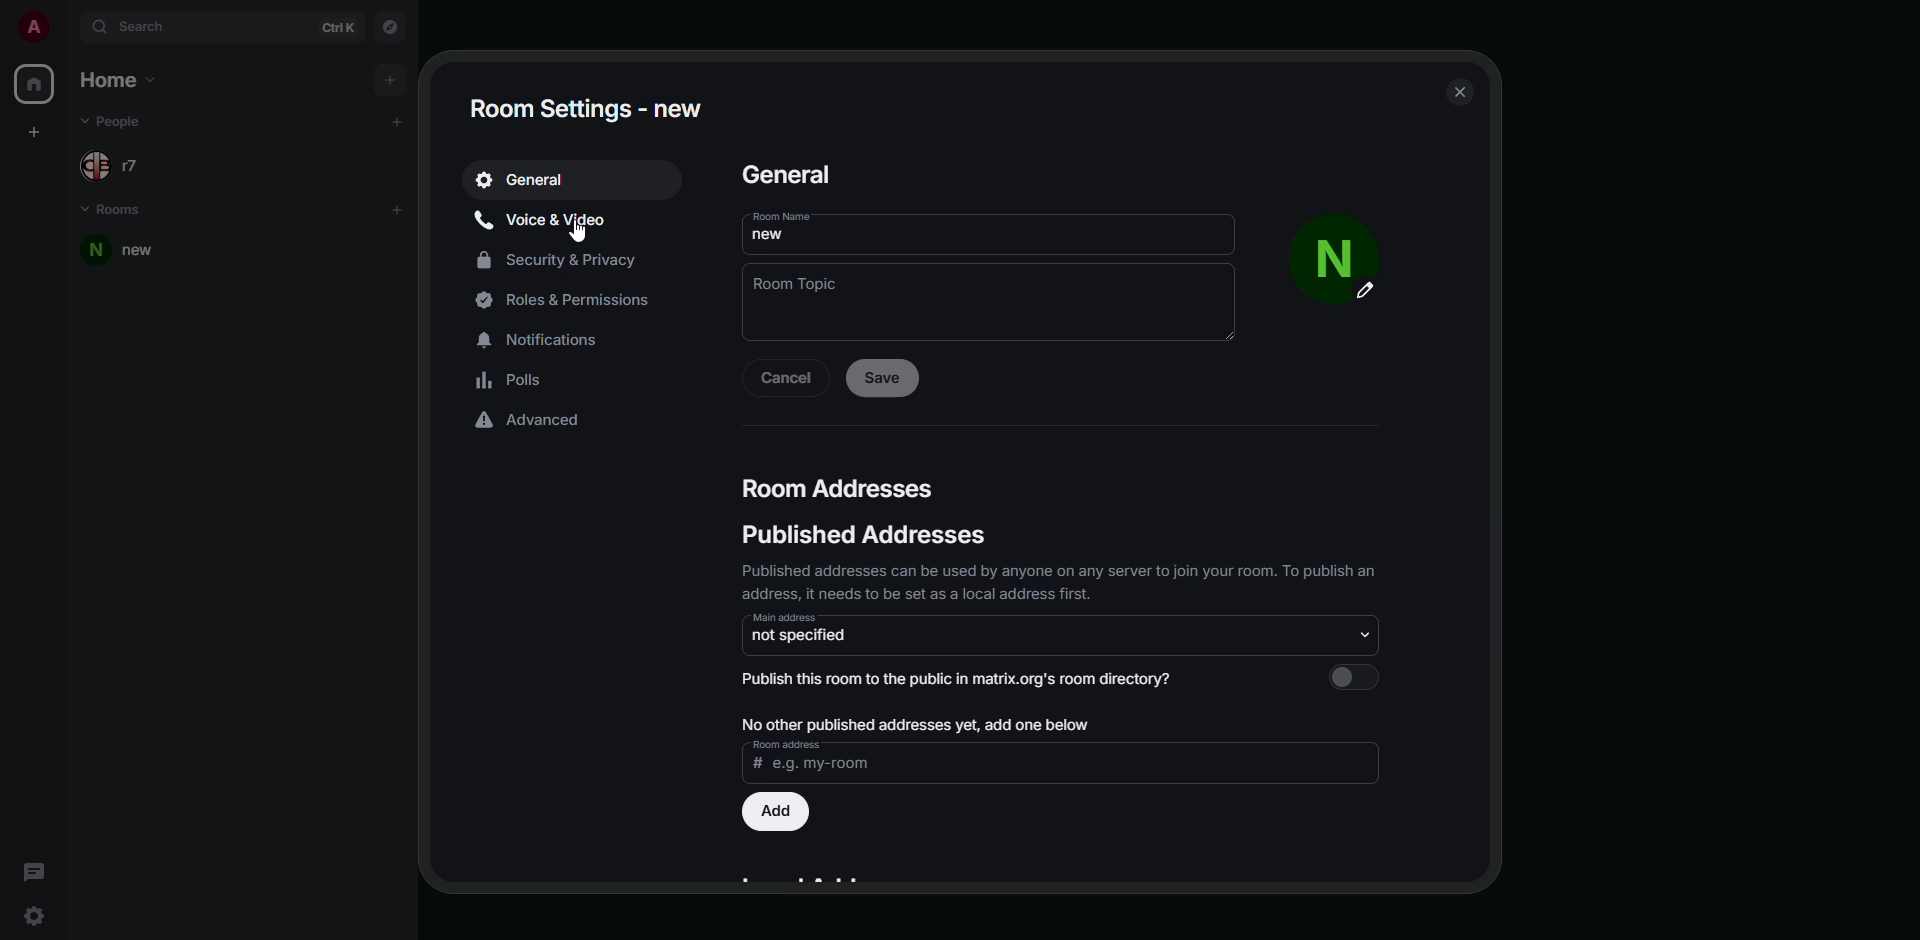 This screenshot has height=940, width=1920. What do you see at coordinates (123, 119) in the screenshot?
I see `people` at bounding box center [123, 119].